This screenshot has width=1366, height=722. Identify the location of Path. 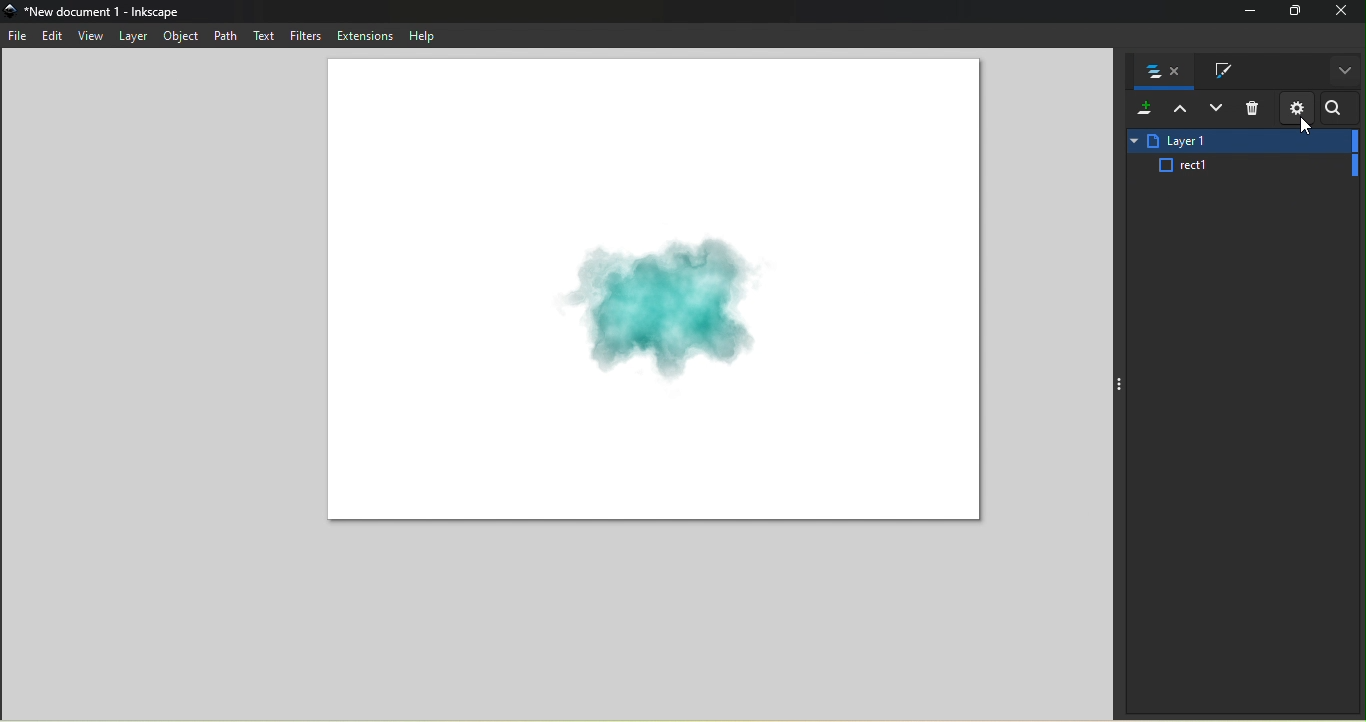
(222, 34).